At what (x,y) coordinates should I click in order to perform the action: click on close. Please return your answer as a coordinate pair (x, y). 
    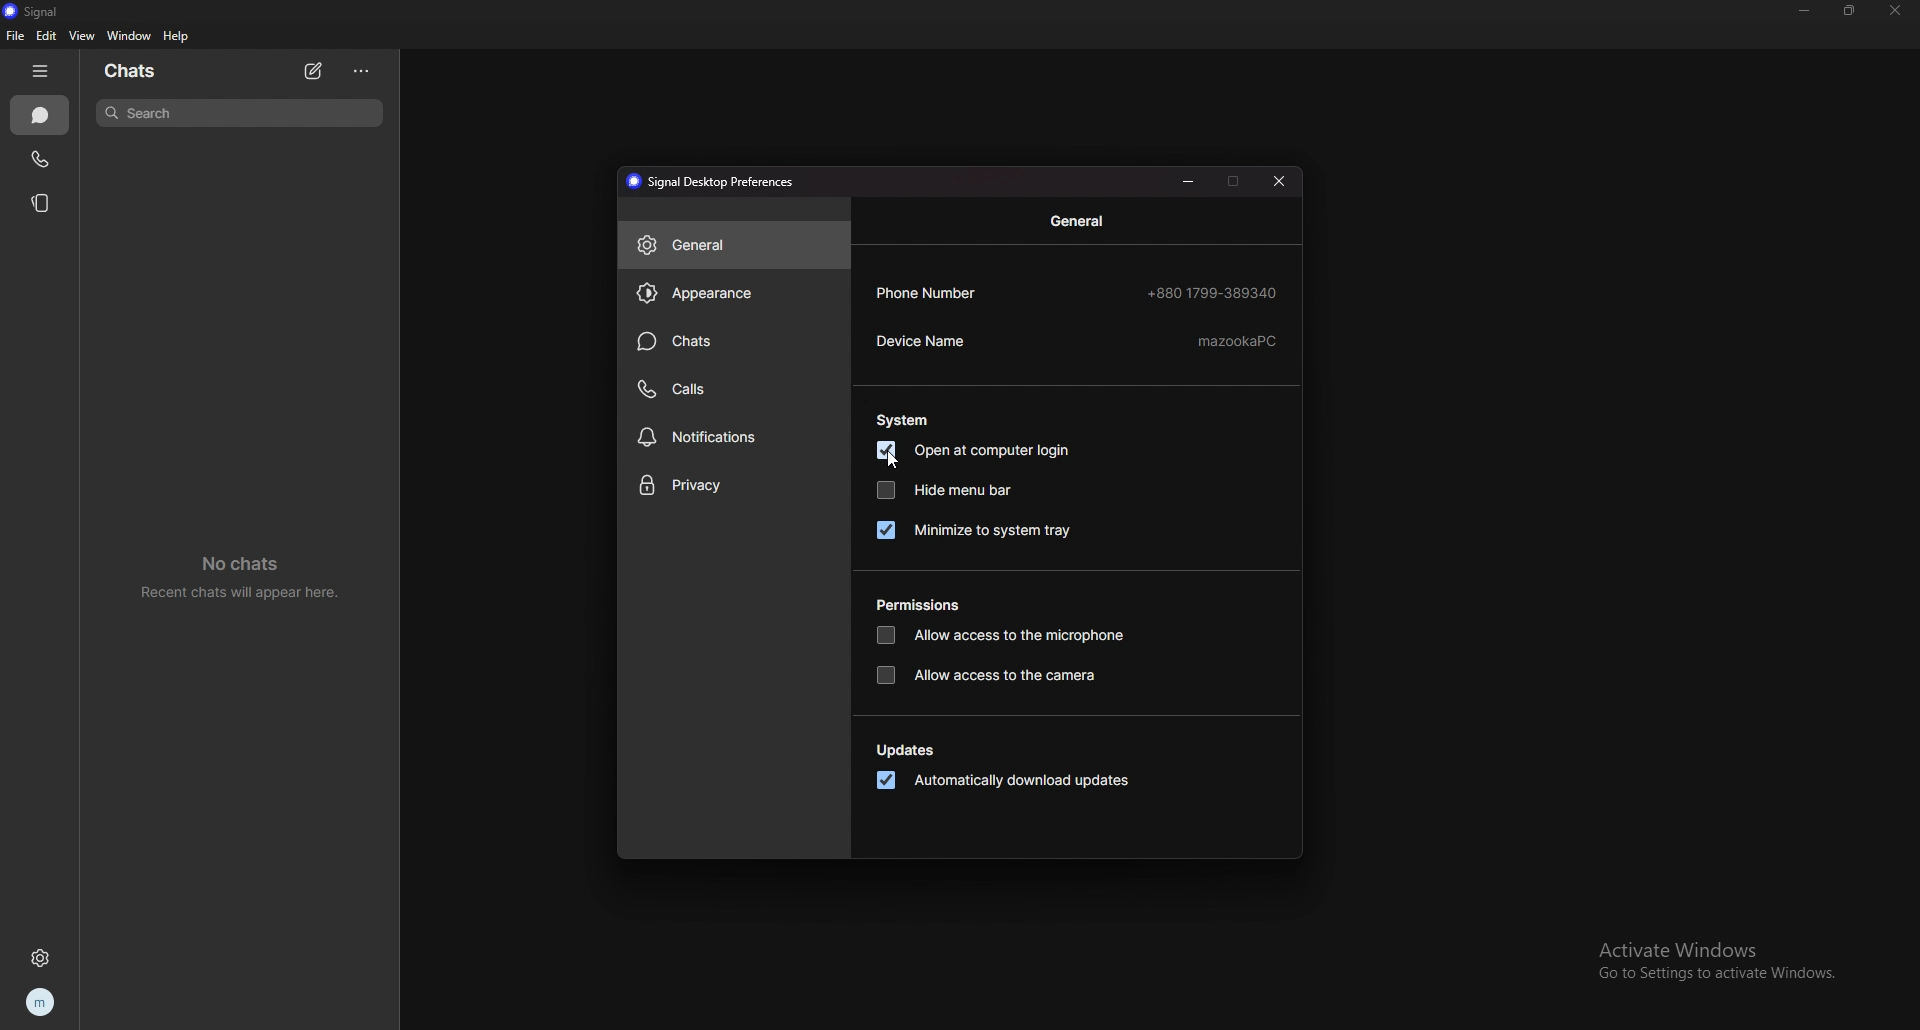
    Looking at the image, I should click on (1279, 182).